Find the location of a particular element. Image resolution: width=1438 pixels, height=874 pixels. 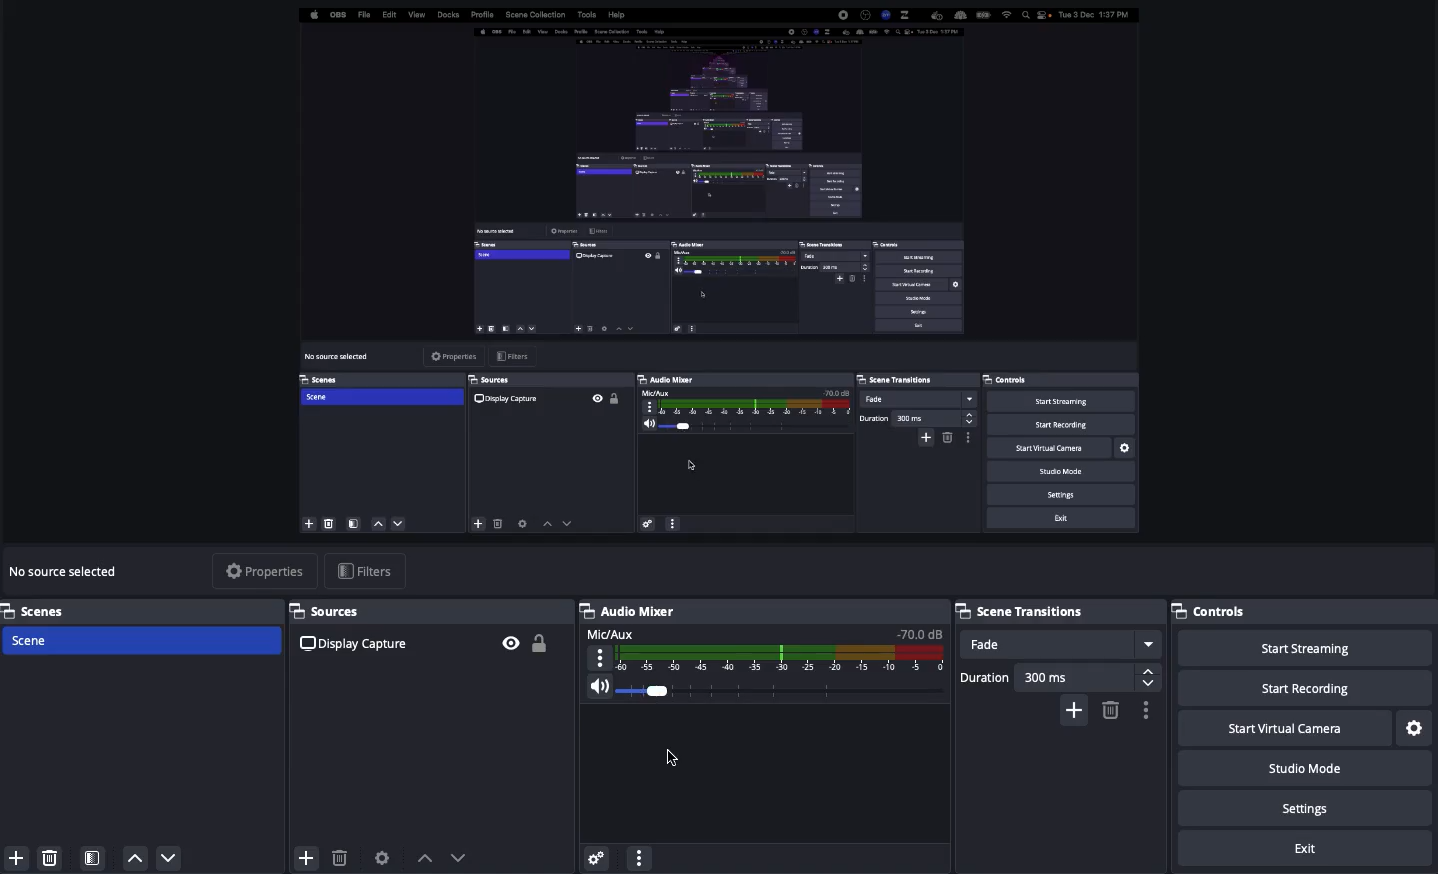

Move down is located at coordinates (459, 857).